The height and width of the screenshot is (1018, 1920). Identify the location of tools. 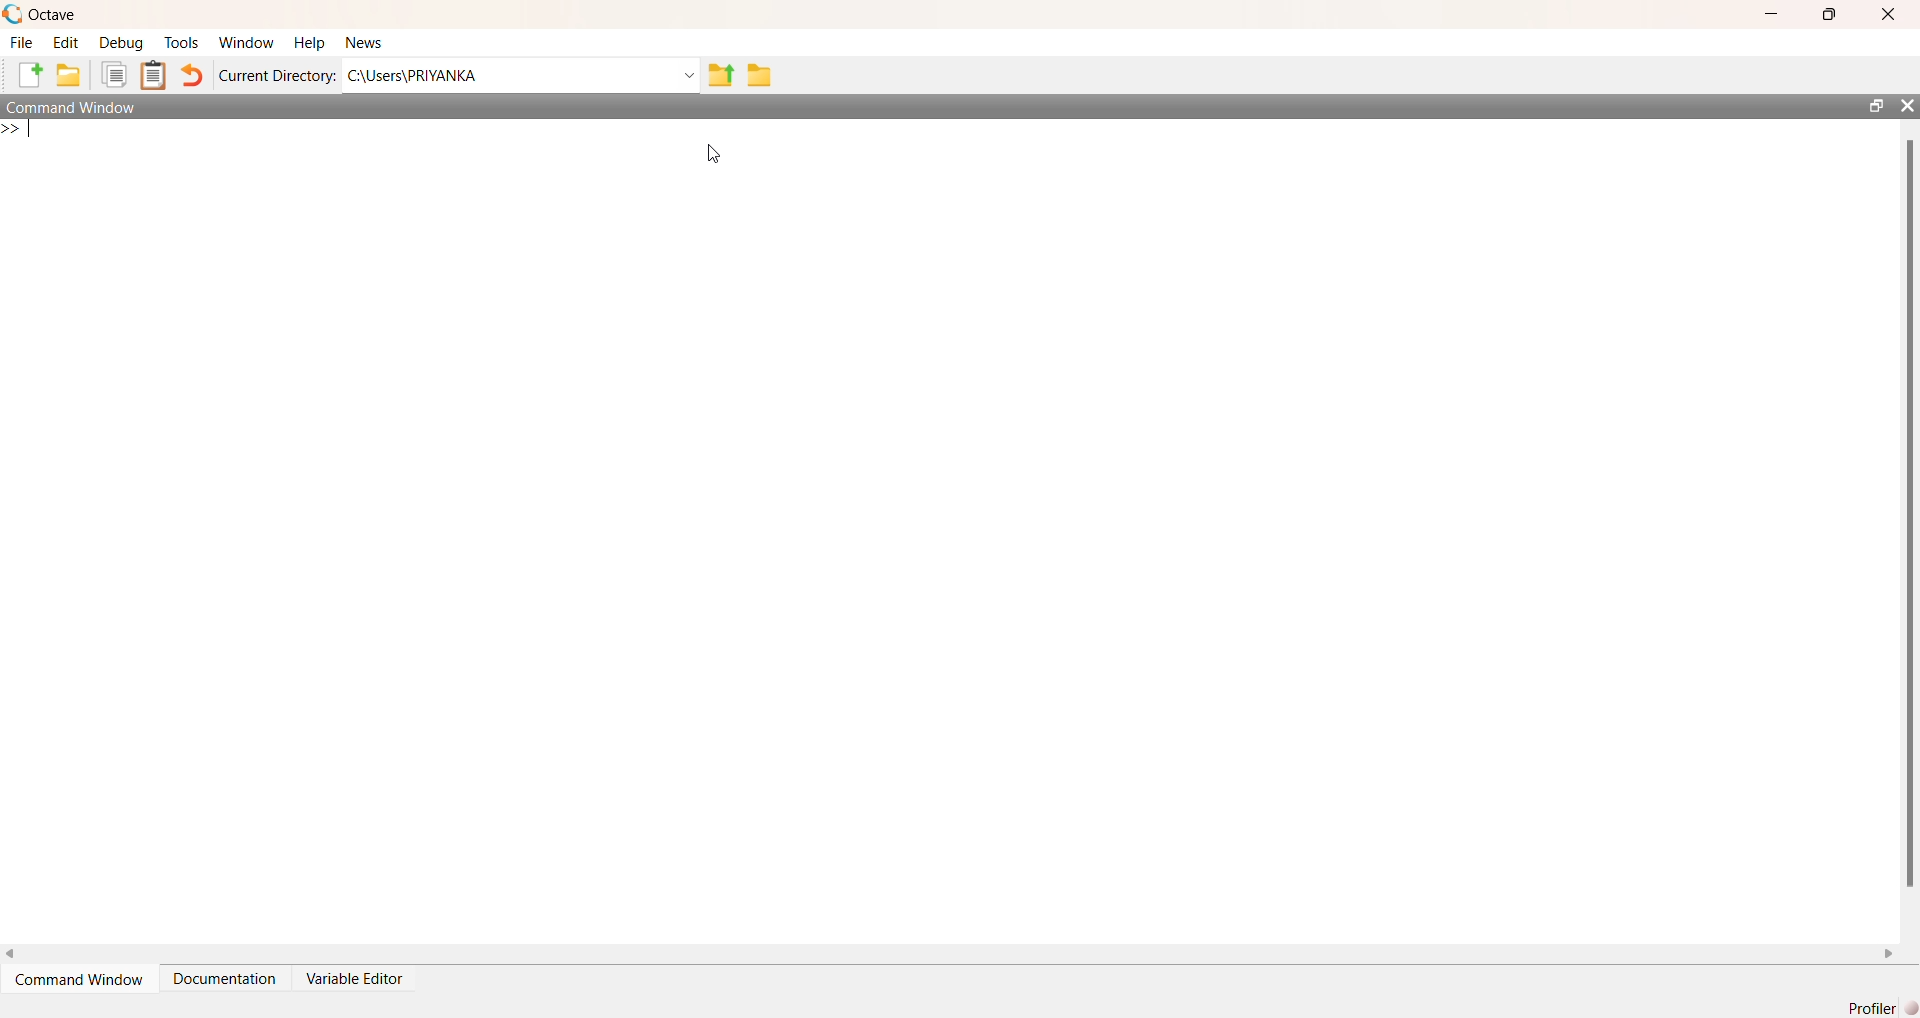
(180, 43).